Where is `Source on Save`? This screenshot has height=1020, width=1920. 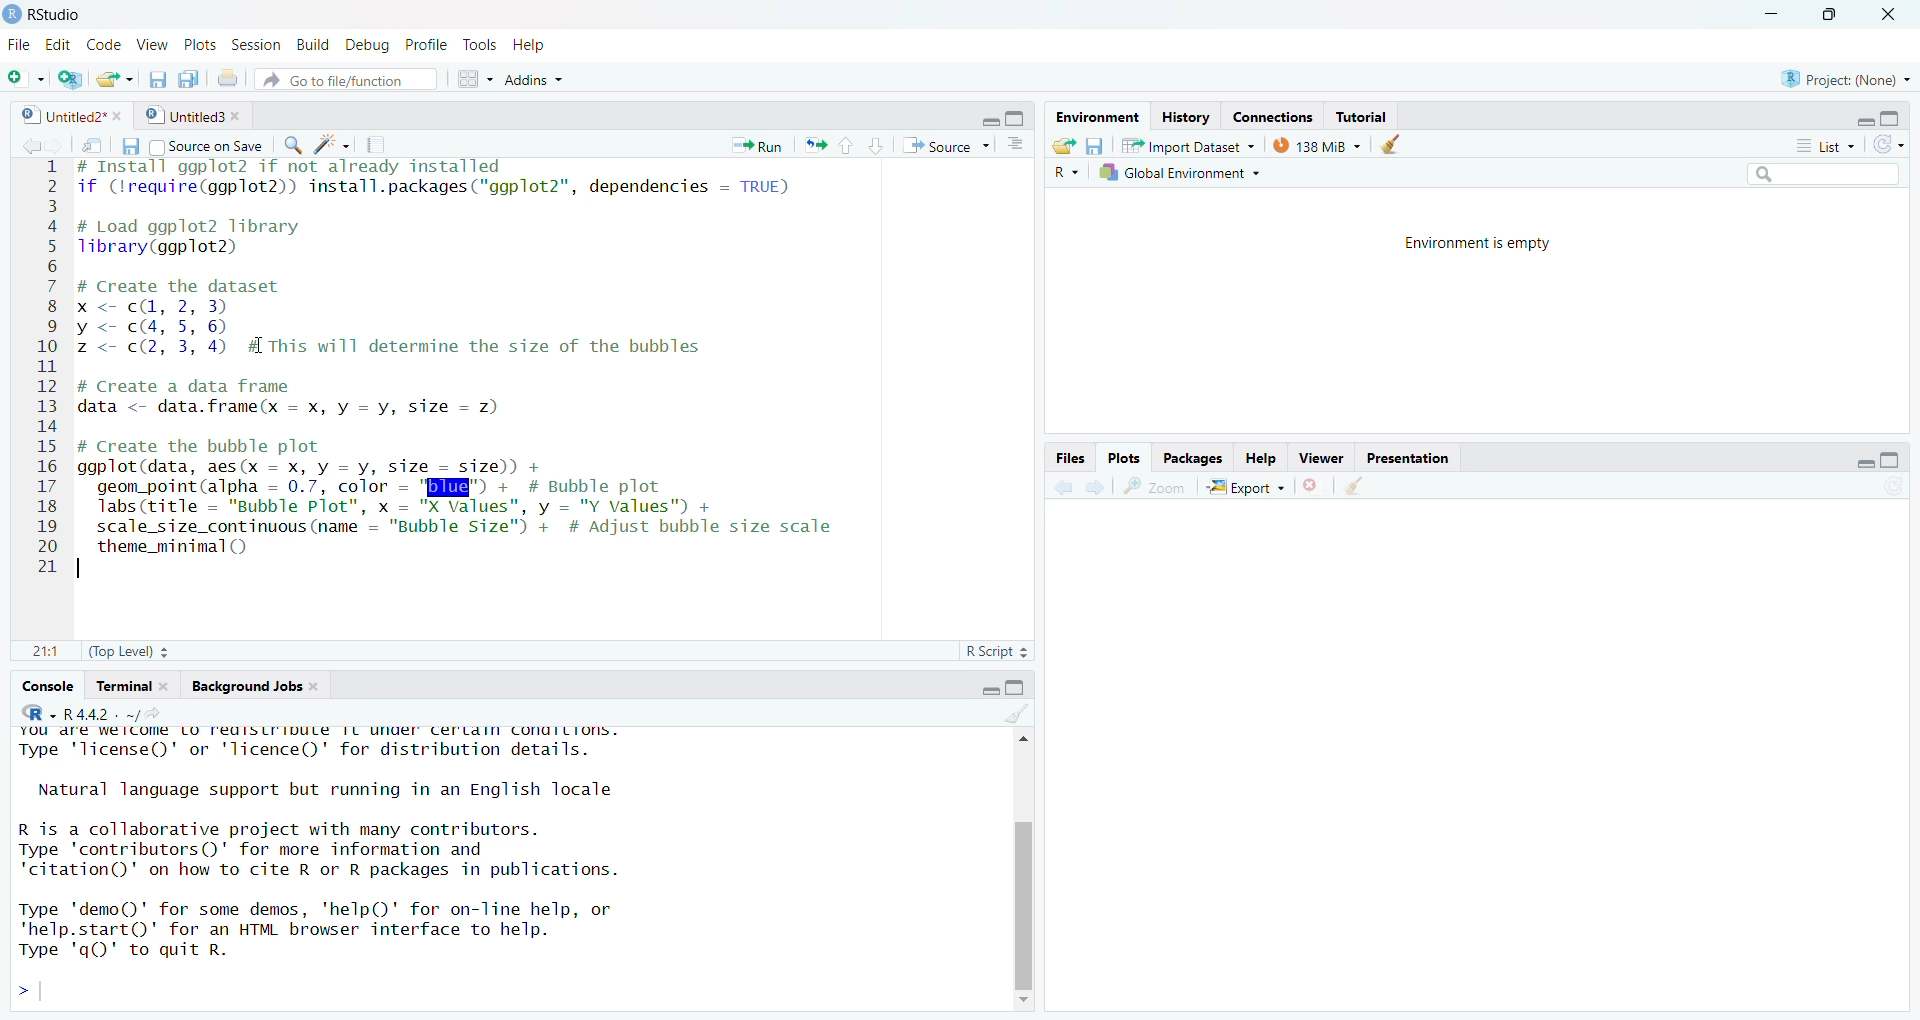 Source on Save is located at coordinates (209, 146).